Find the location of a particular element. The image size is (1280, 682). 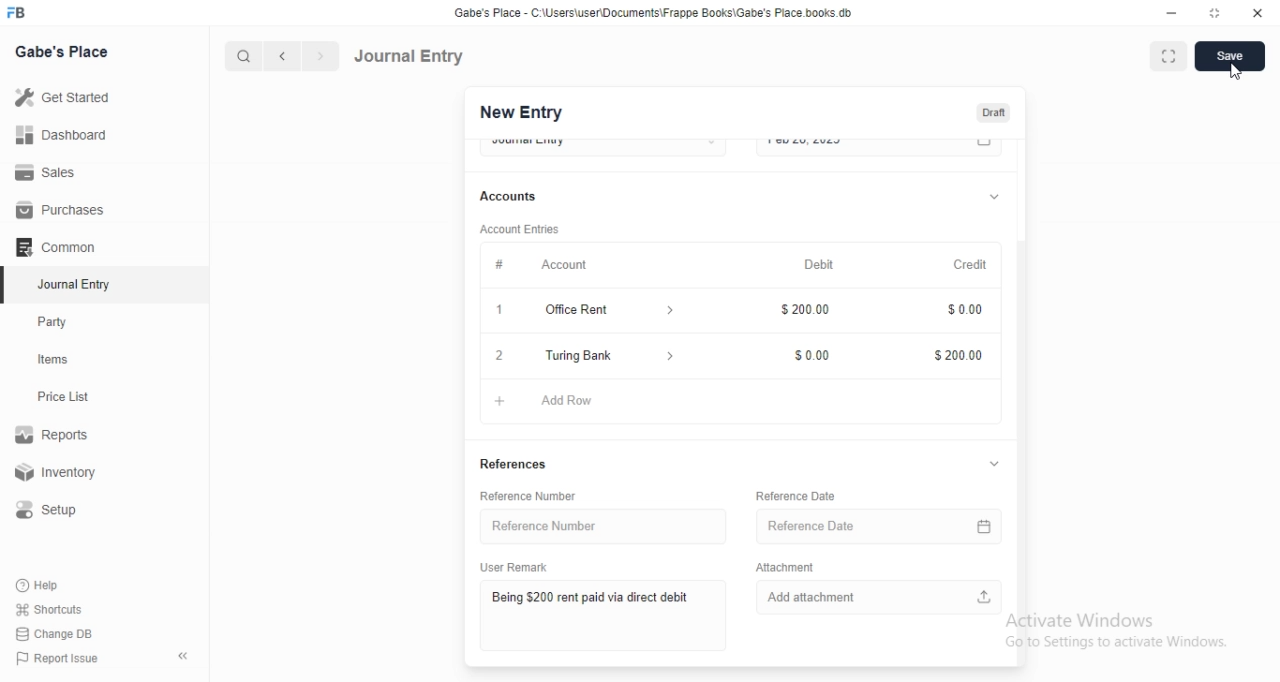

backward is located at coordinates (281, 56).